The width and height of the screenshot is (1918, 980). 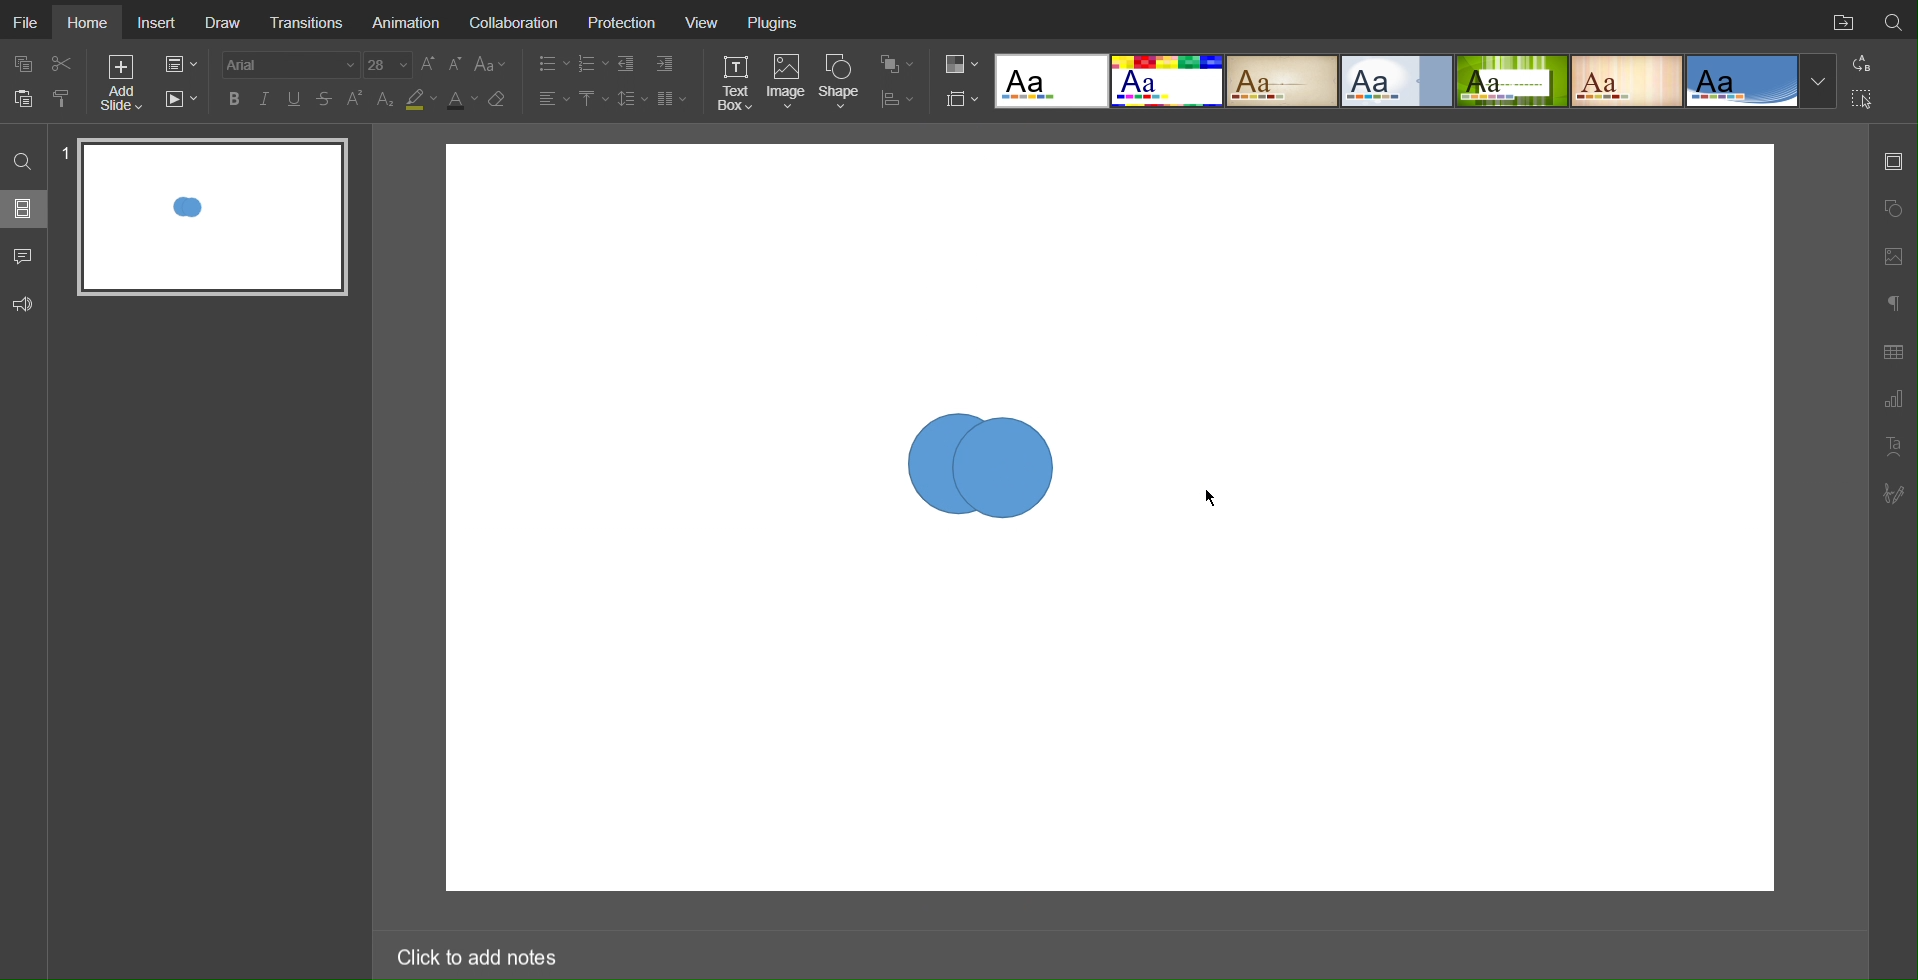 I want to click on Arrangement, so click(x=896, y=62).